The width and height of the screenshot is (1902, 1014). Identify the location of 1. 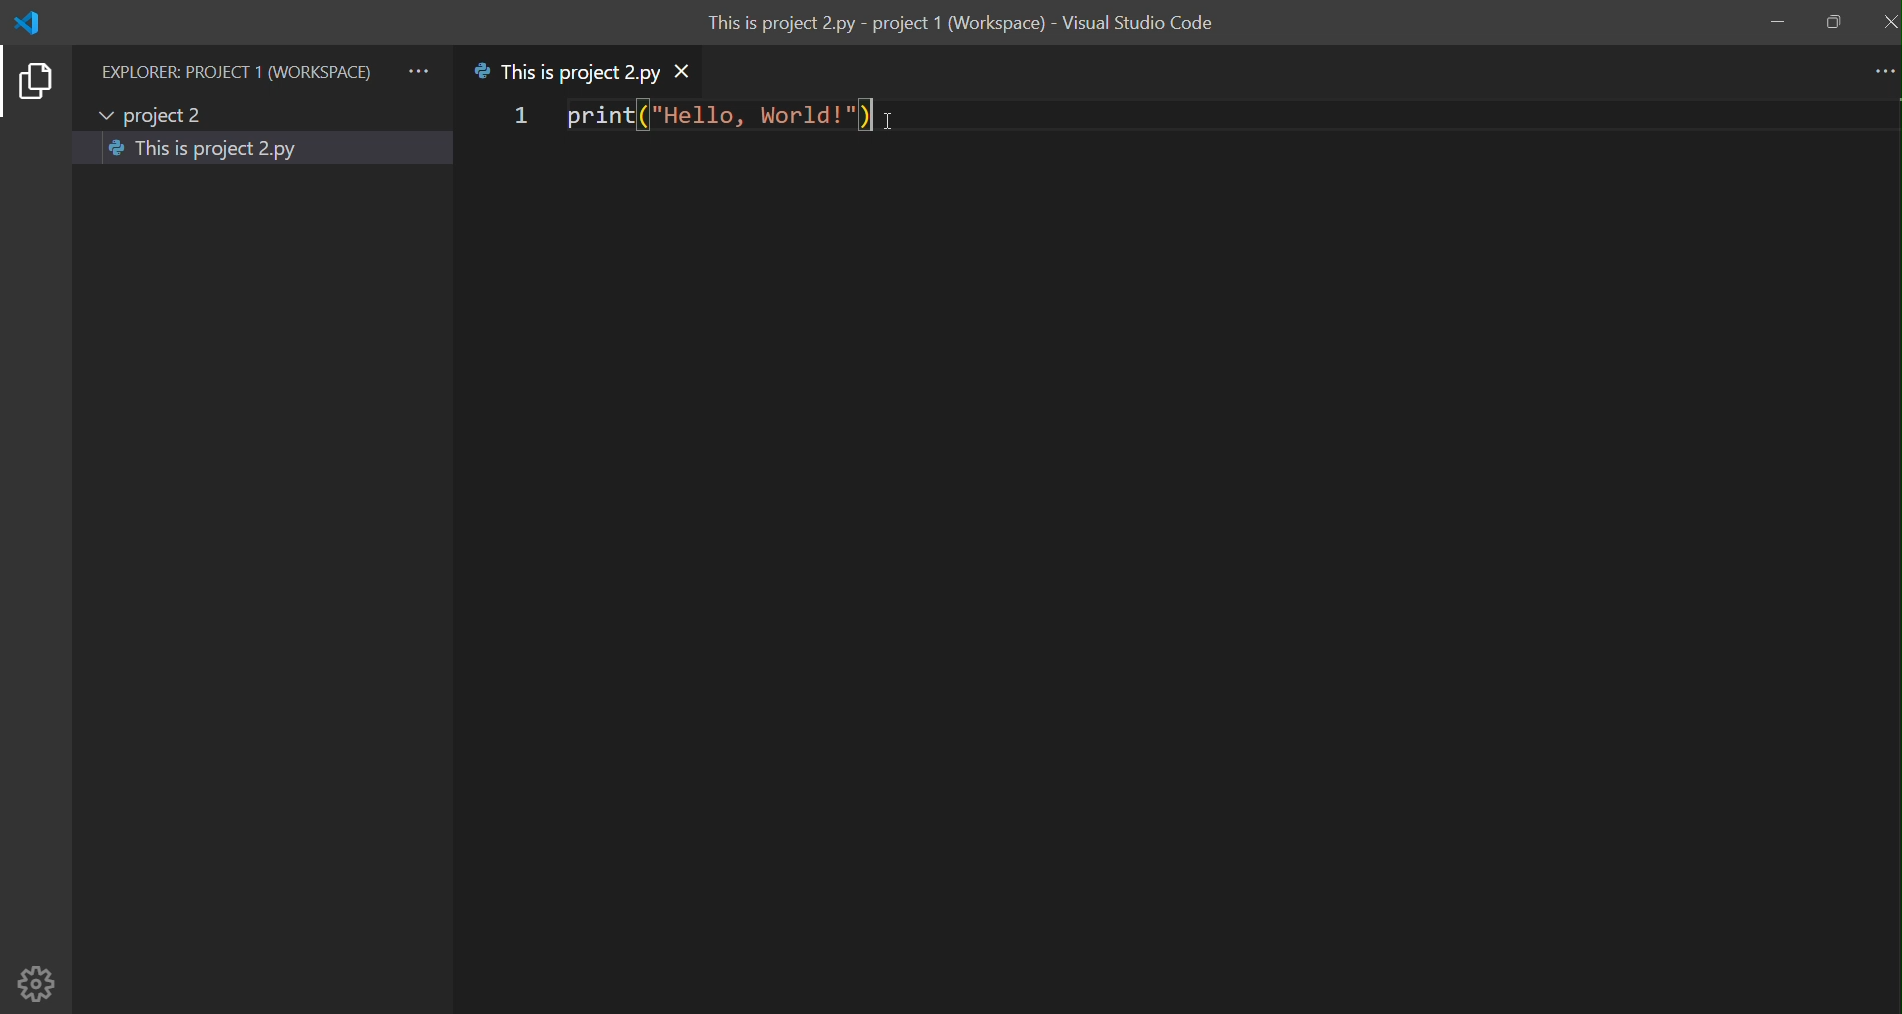
(517, 117).